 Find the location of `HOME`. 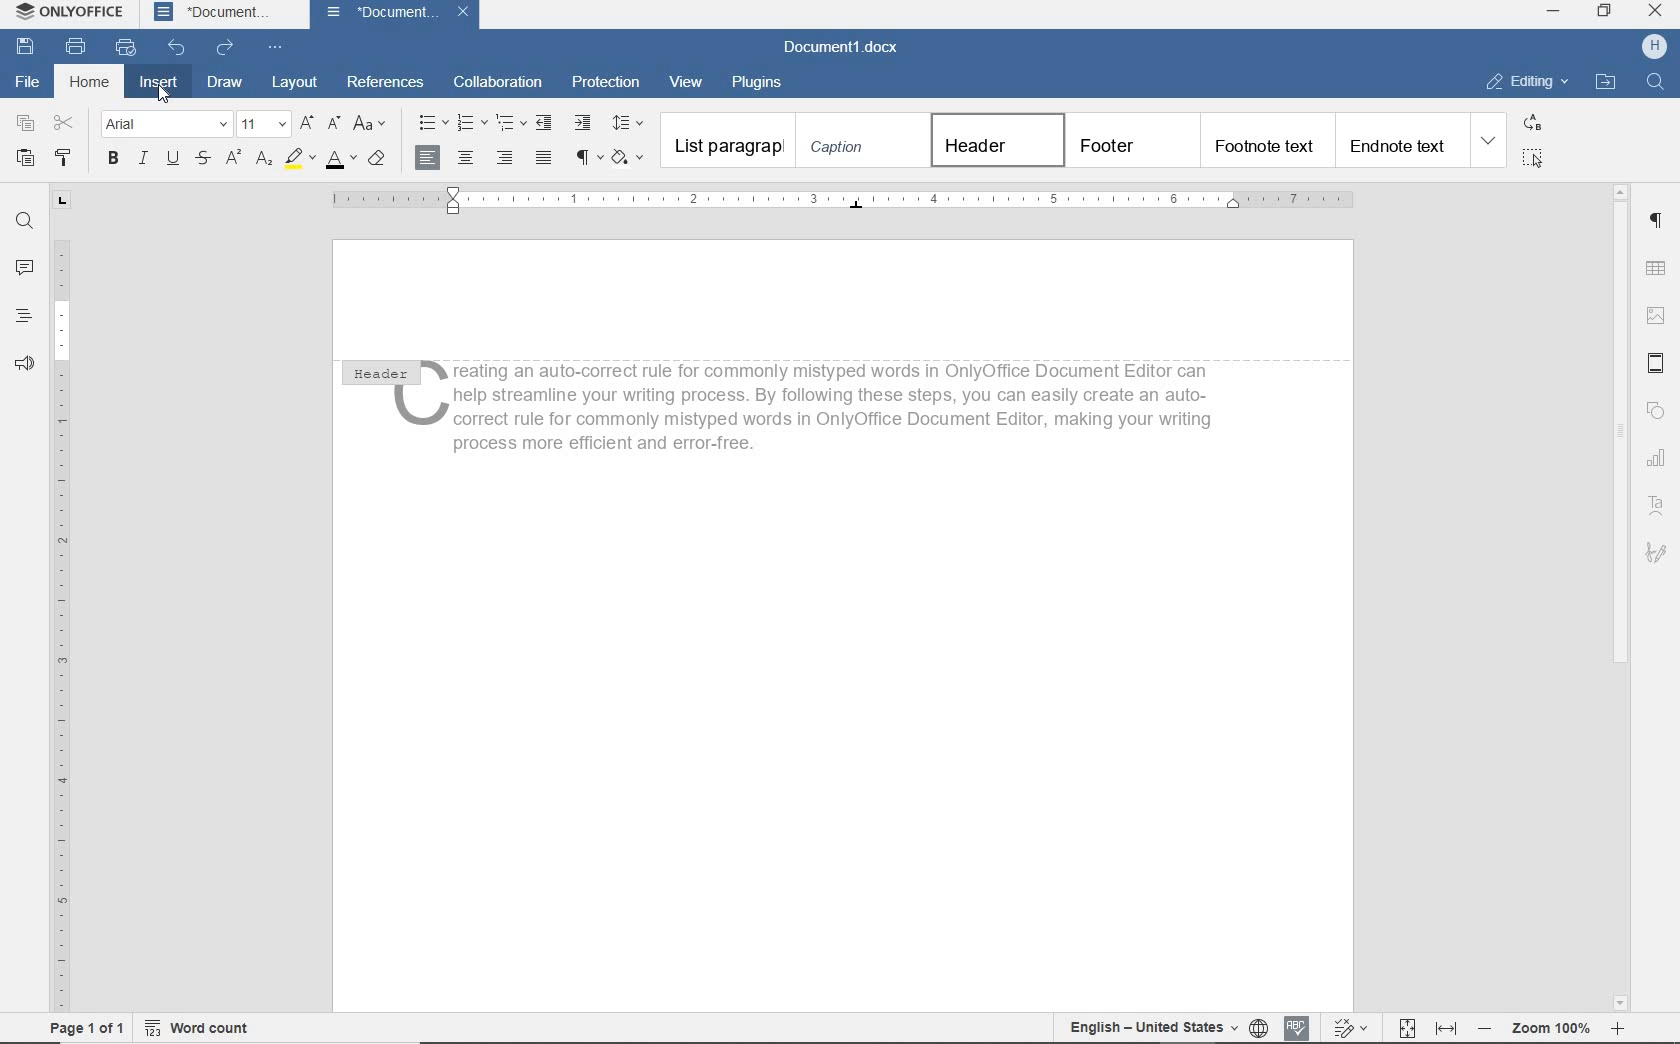

HOME is located at coordinates (86, 83).